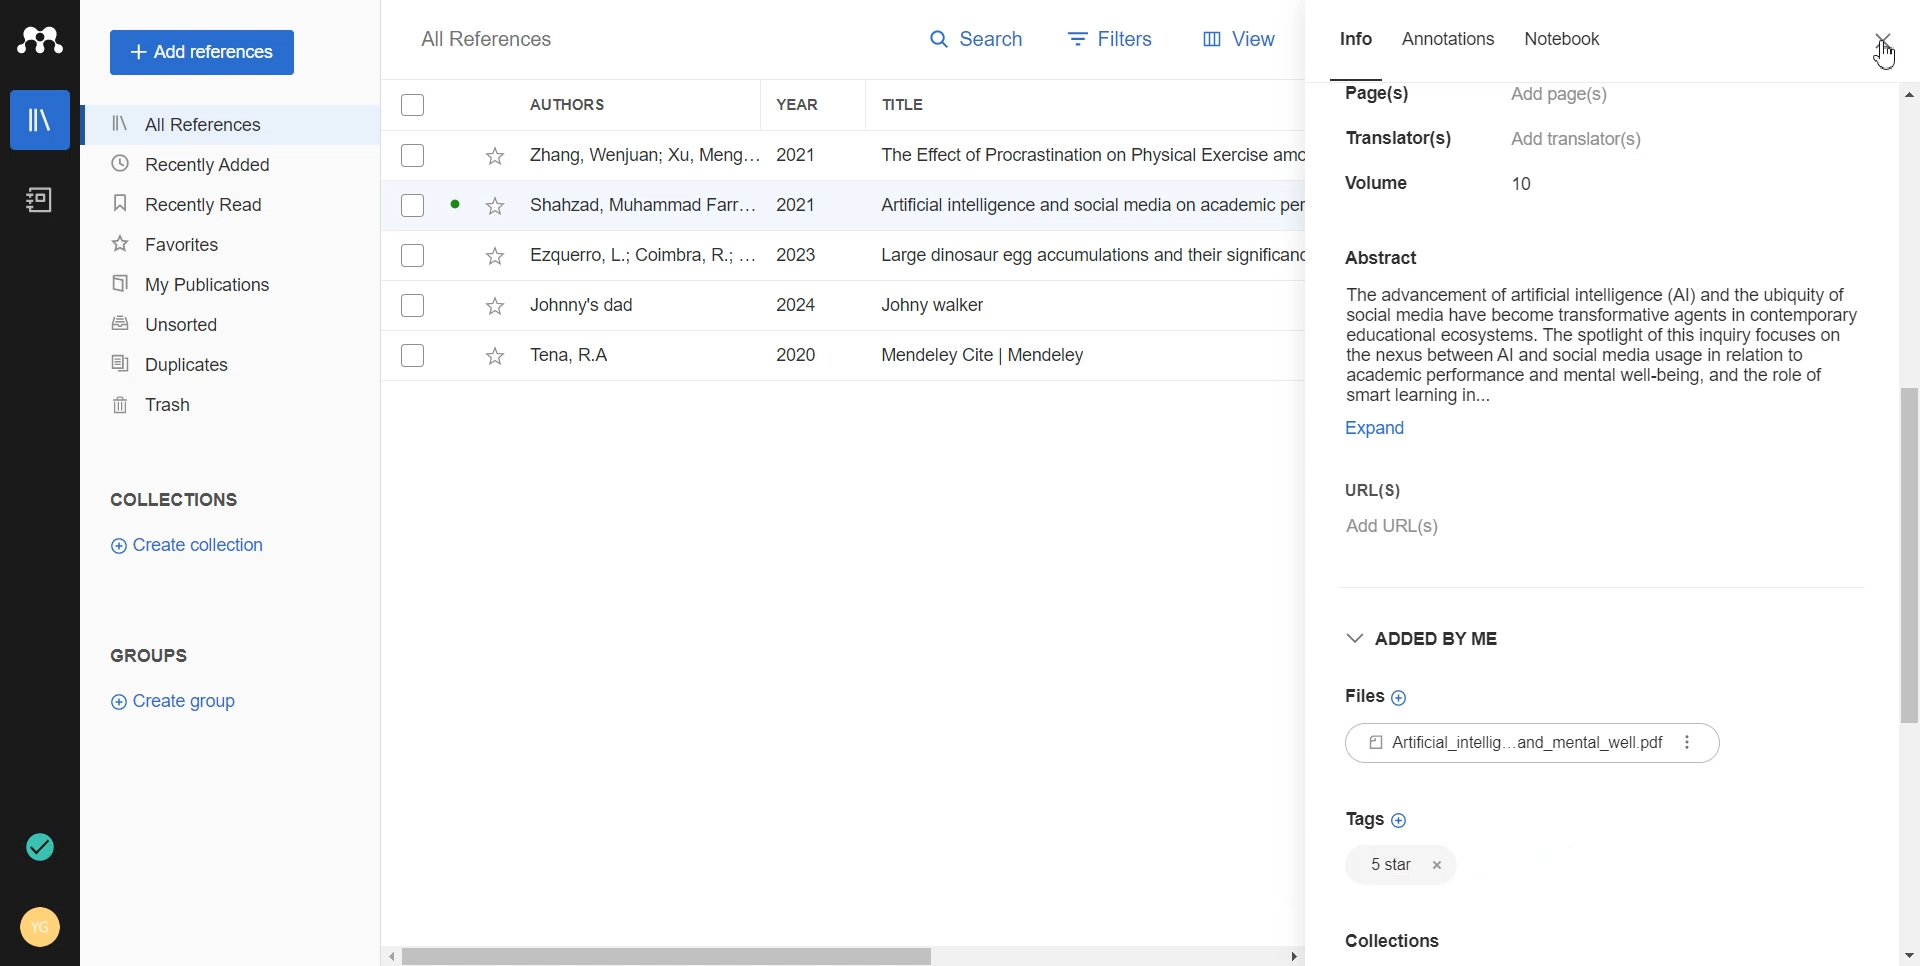 The width and height of the screenshot is (1920, 966). I want to click on Files, so click(1374, 697).